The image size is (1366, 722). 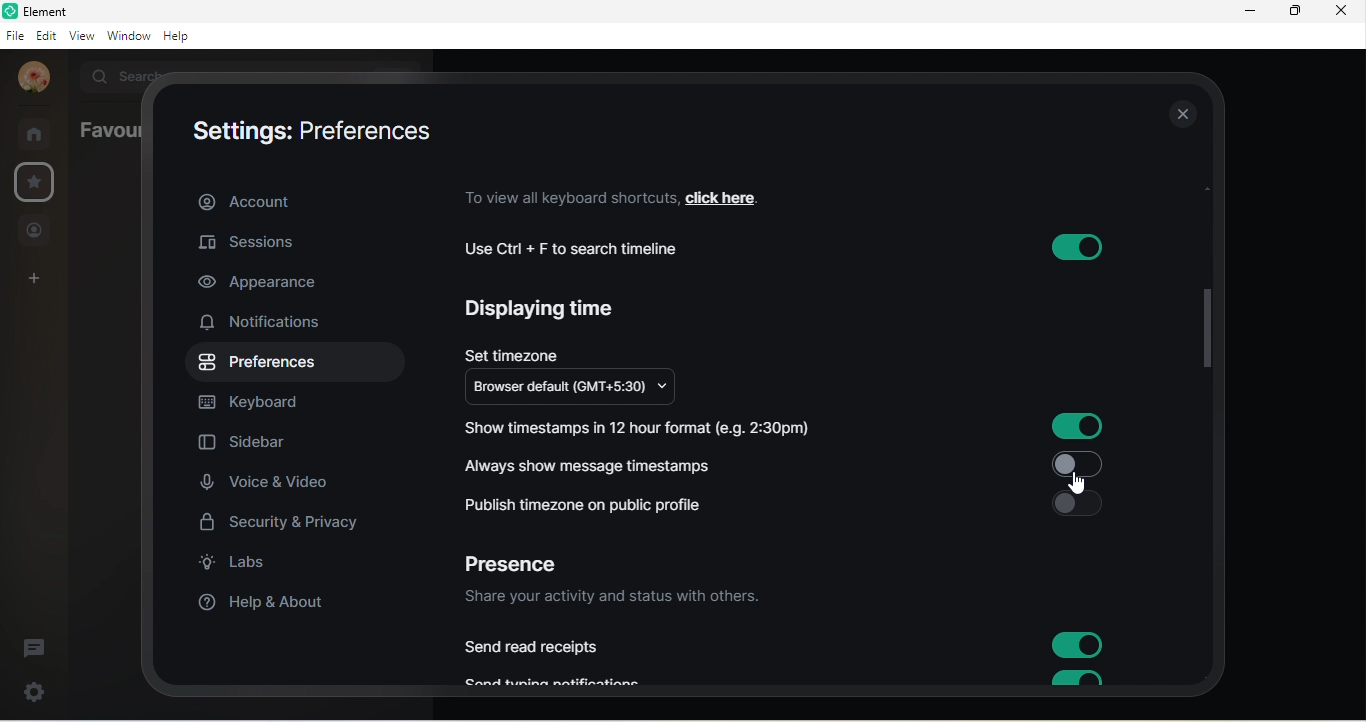 I want to click on use ctrl+f to search timeline, so click(x=584, y=249).